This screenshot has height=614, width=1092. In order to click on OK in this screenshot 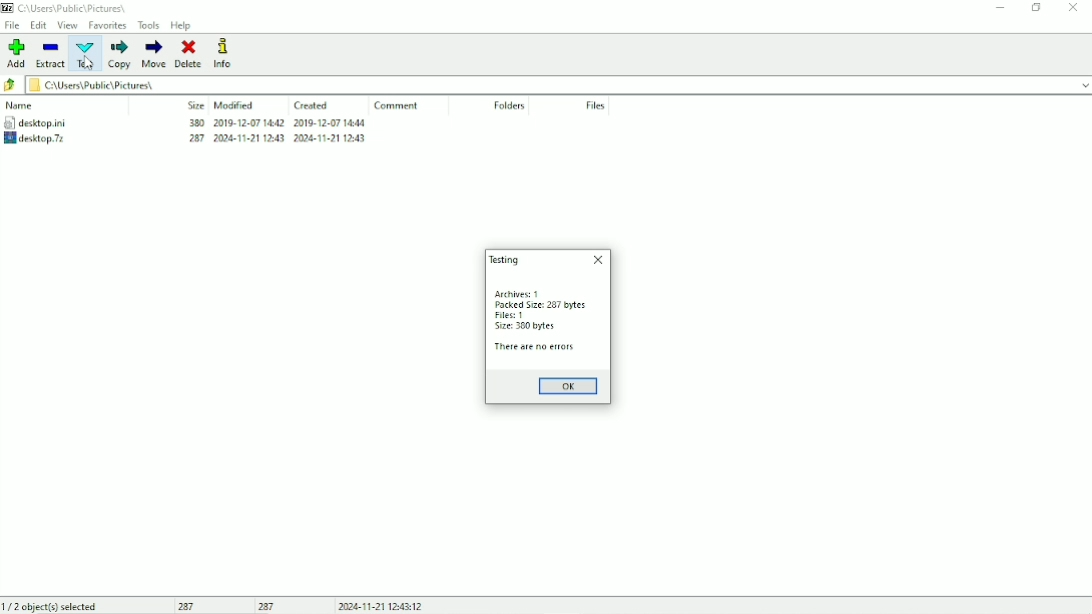, I will do `click(568, 387)`.